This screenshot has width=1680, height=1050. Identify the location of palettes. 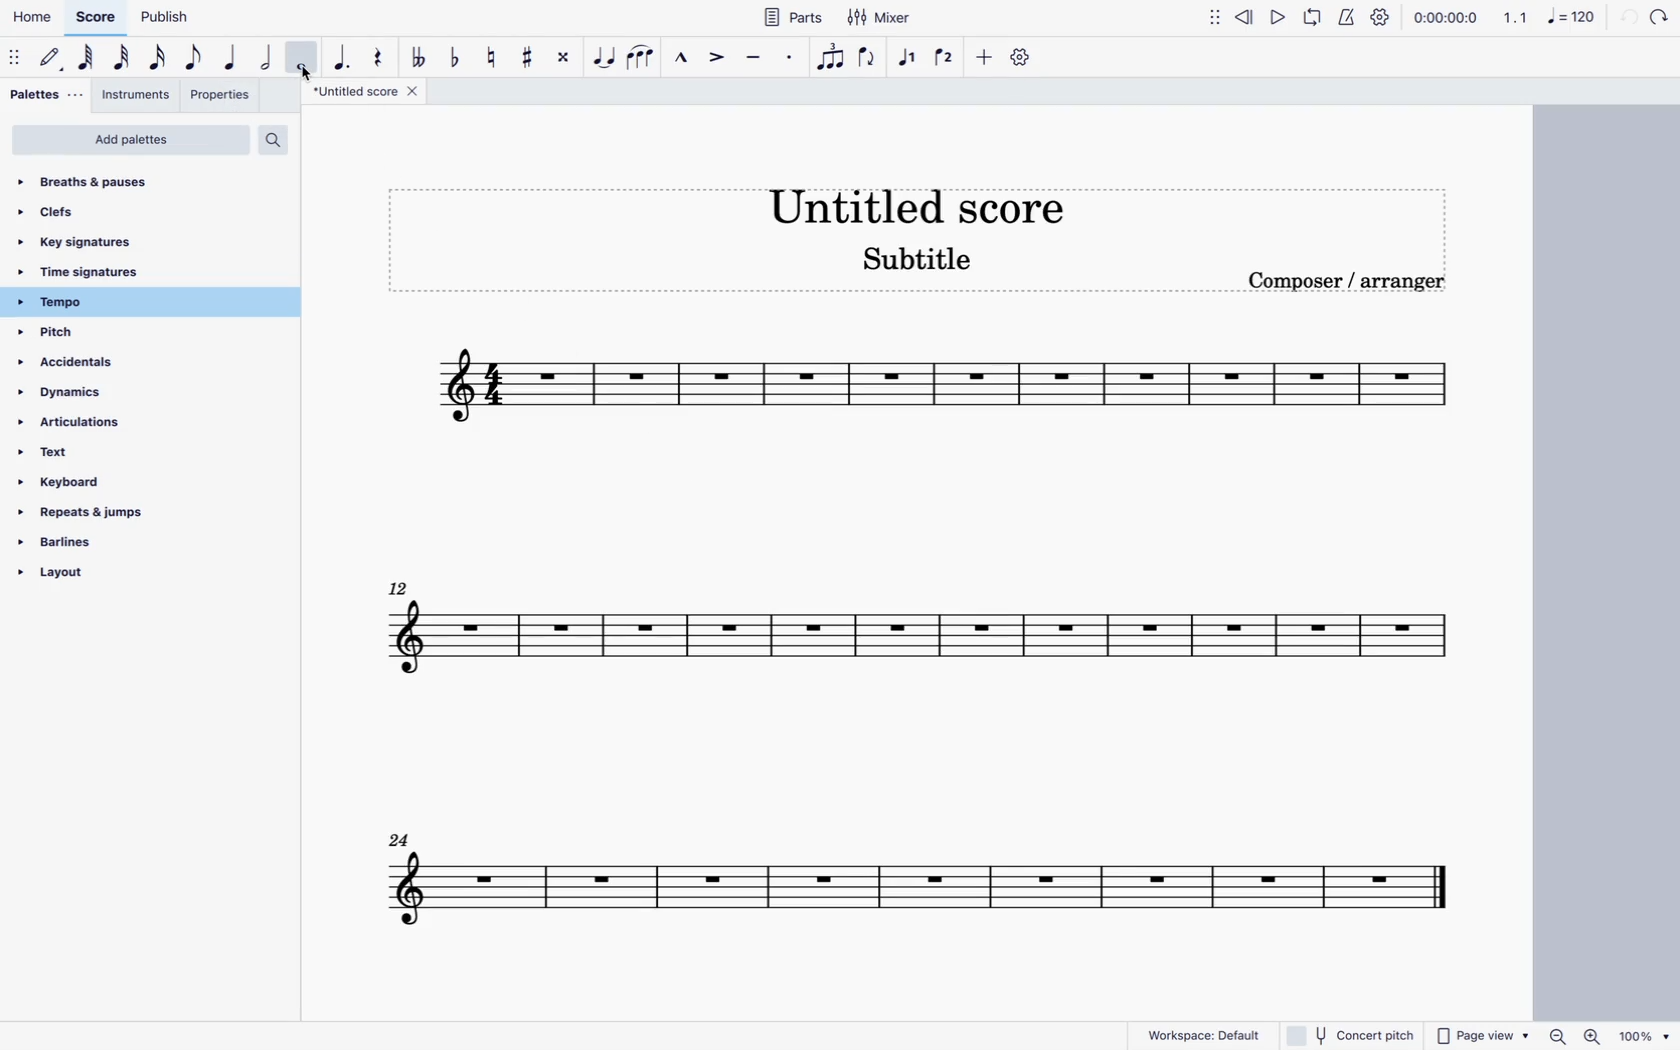
(46, 97).